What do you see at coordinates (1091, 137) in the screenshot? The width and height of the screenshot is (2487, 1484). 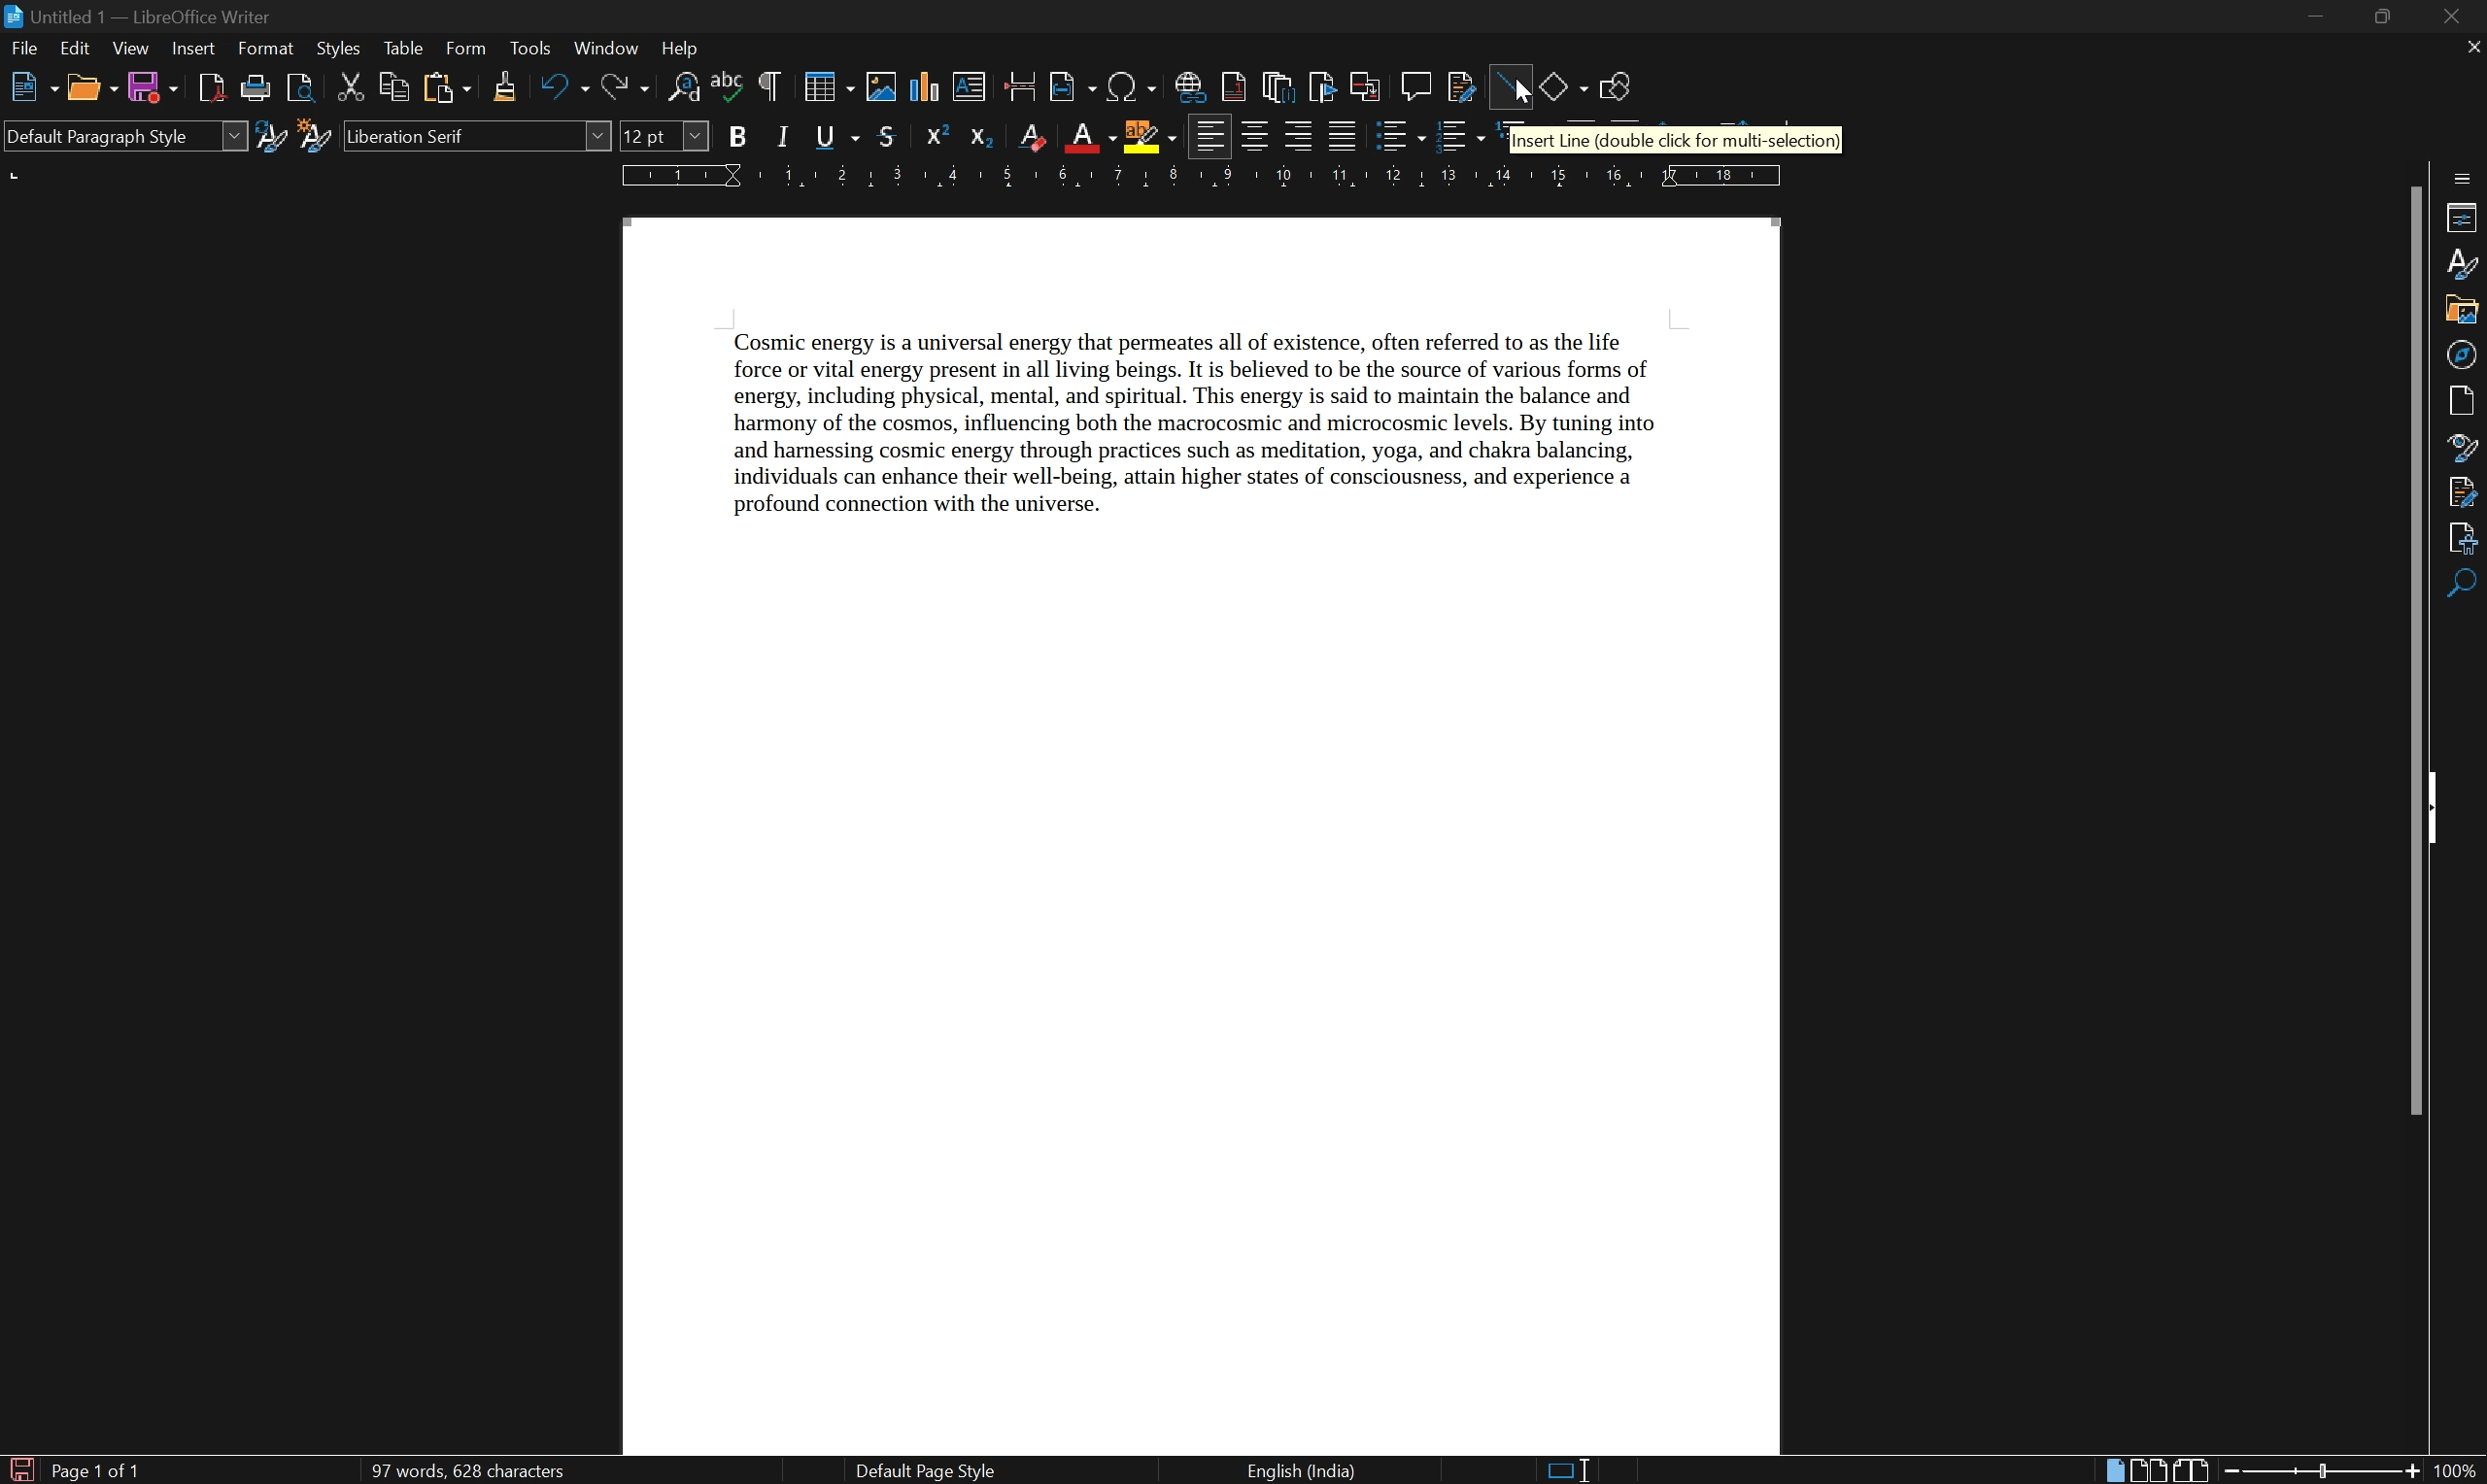 I see `font color` at bounding box center [1091, 137].